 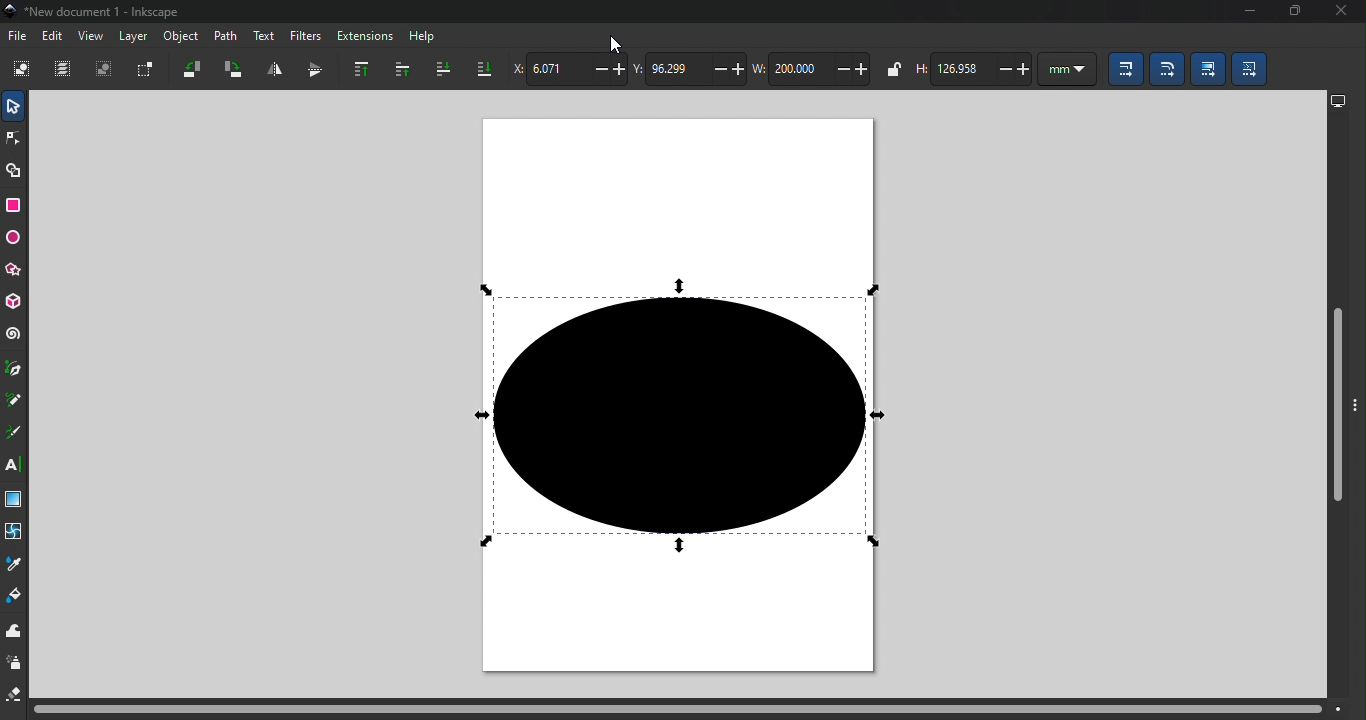 What do you see at coordinates (225, 37) in the screenshot?
I see `Path` at bounding box center [225, 37].